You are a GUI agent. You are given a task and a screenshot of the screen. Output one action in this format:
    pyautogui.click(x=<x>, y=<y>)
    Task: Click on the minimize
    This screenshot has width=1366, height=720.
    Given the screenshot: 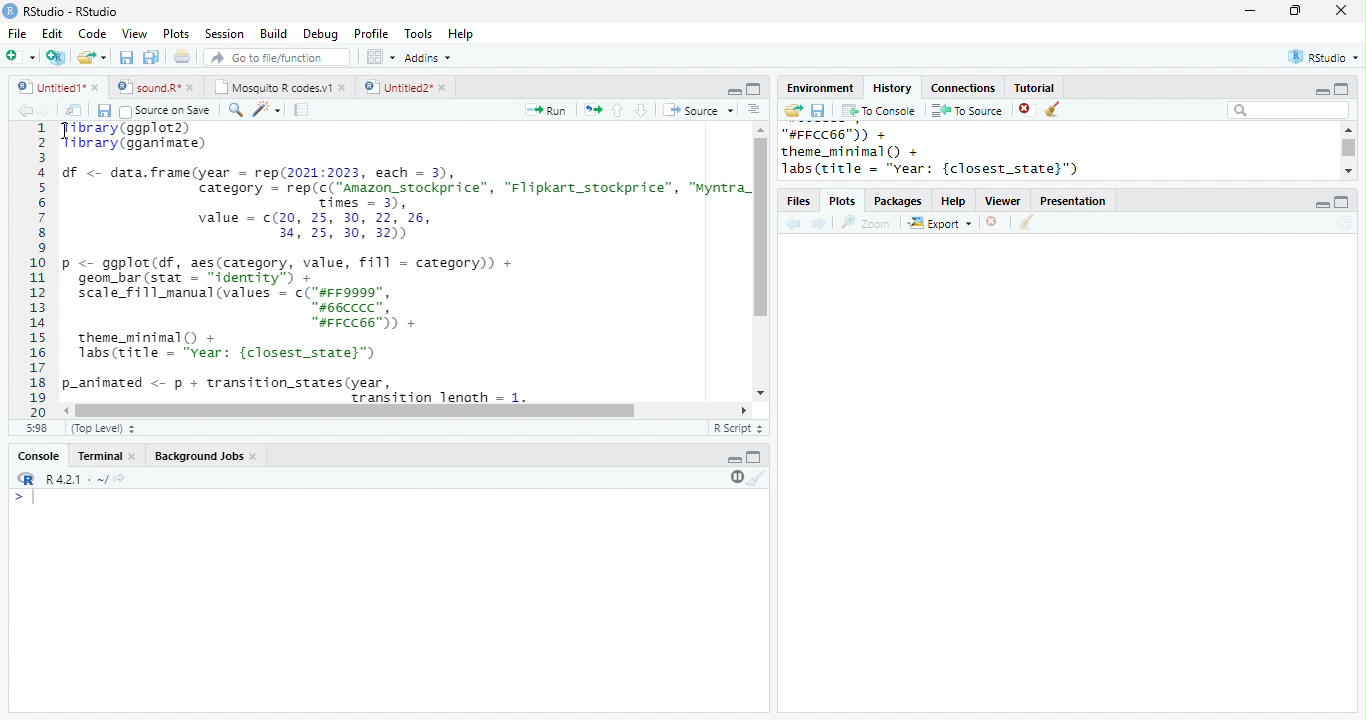 What is the action you would take?
    pyautogui.click(x=735, y=92)
    